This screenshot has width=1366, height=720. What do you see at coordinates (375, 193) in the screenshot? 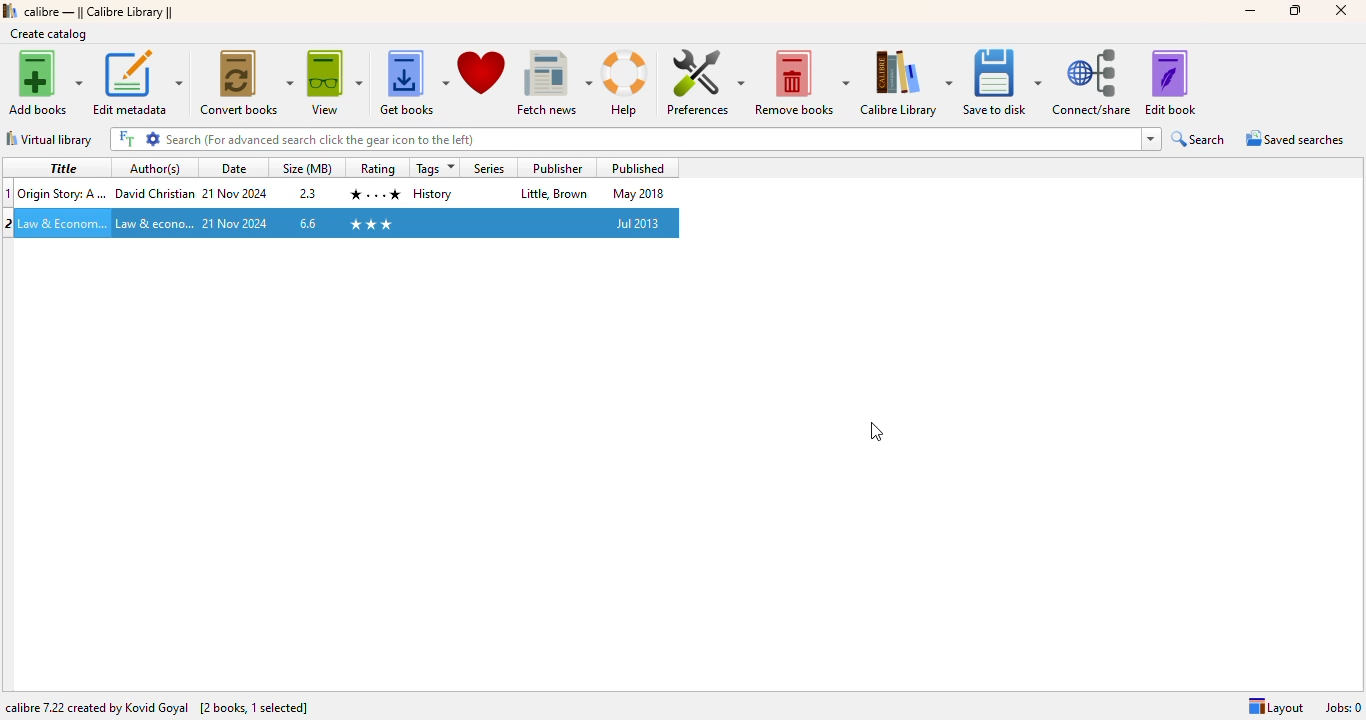
I see `rating` at bounding box center [375, 193].